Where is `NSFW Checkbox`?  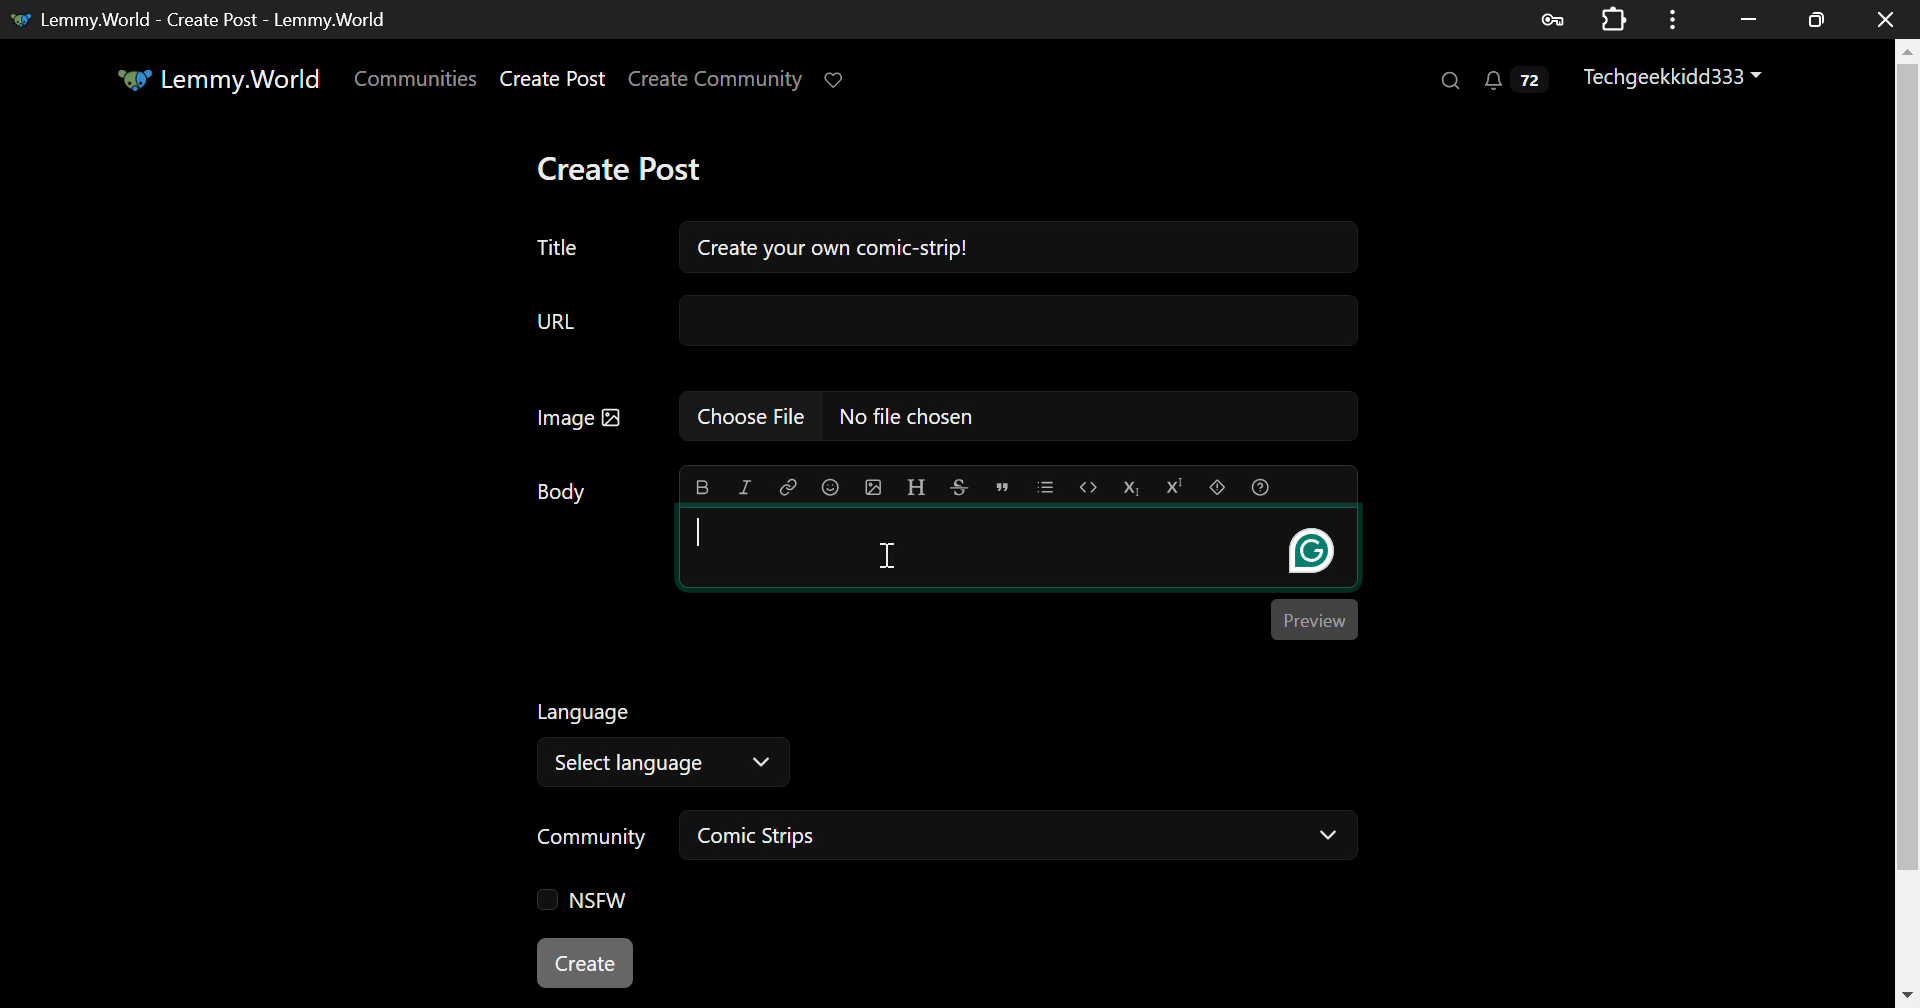 NSFW Checkbox is located at coordinates (583, 903).